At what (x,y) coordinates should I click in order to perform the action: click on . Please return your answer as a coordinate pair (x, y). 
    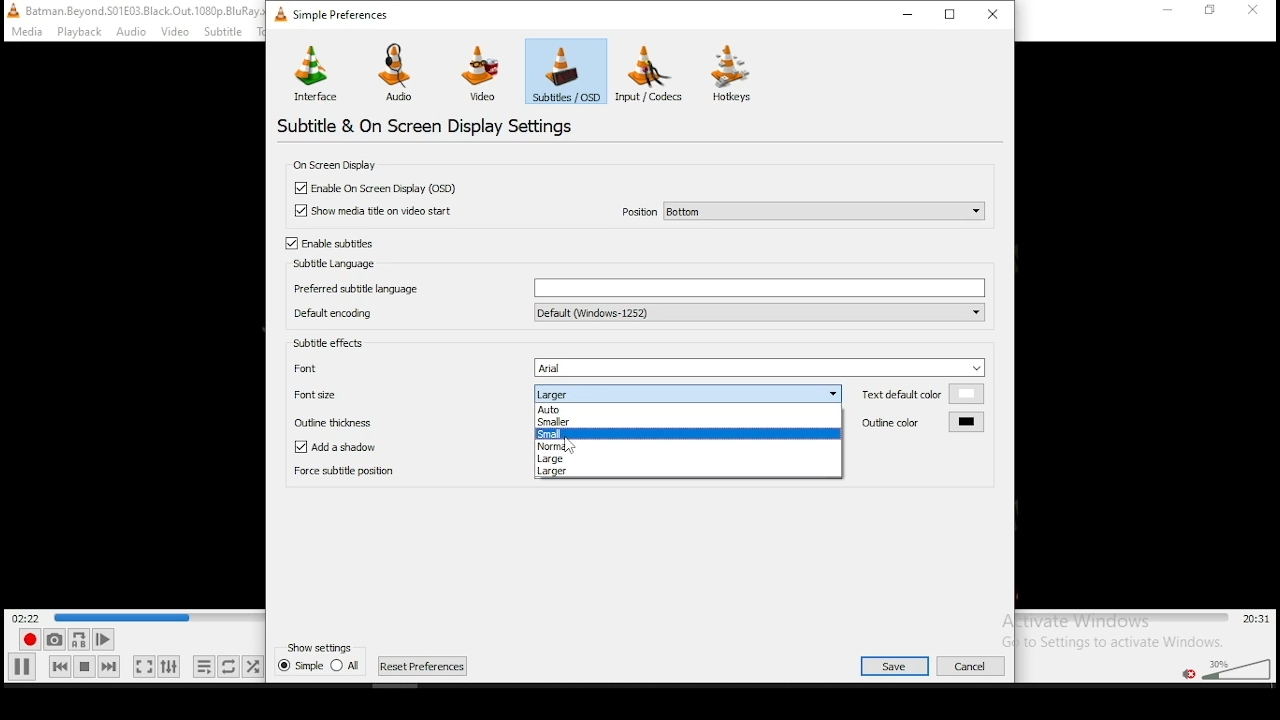
    Looking at the image, I should click on (1002, 390).